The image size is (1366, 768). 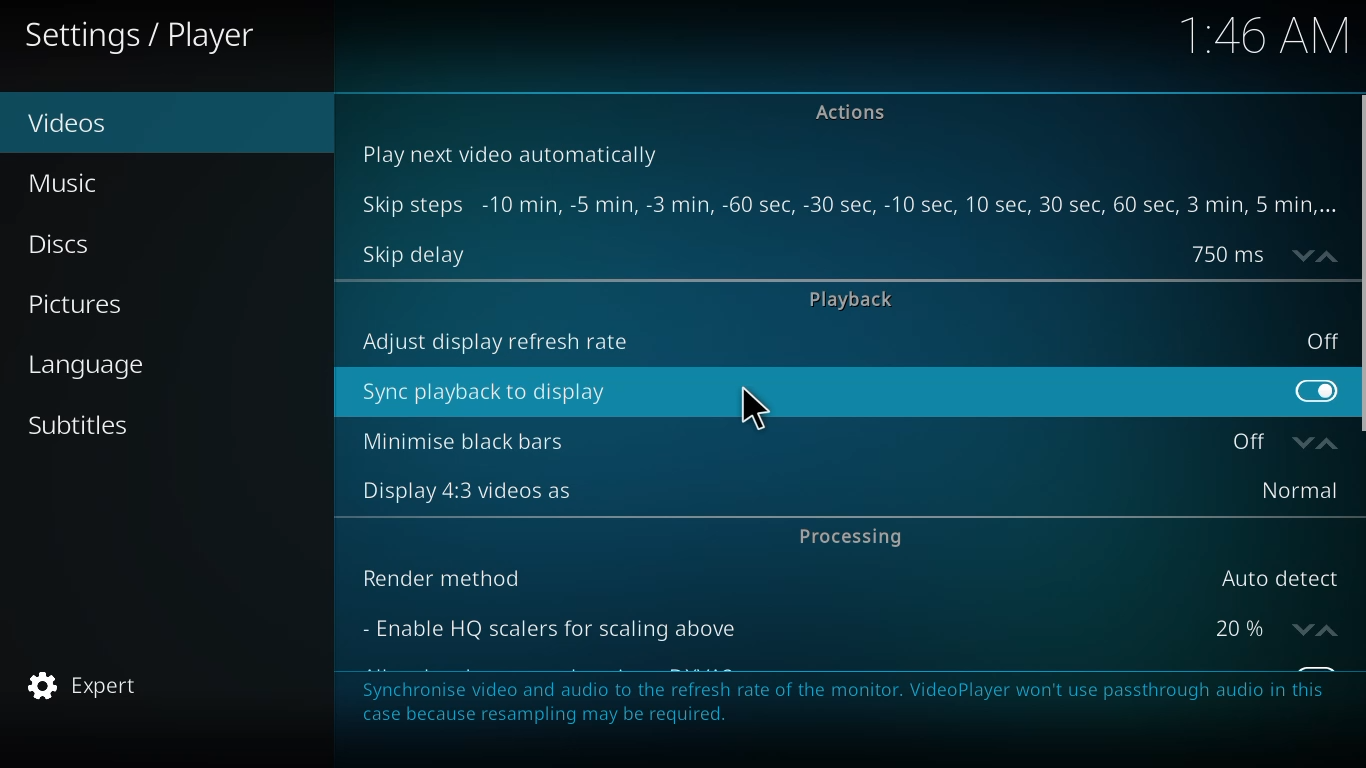 I want to click on music, so click(x=76, y=182).